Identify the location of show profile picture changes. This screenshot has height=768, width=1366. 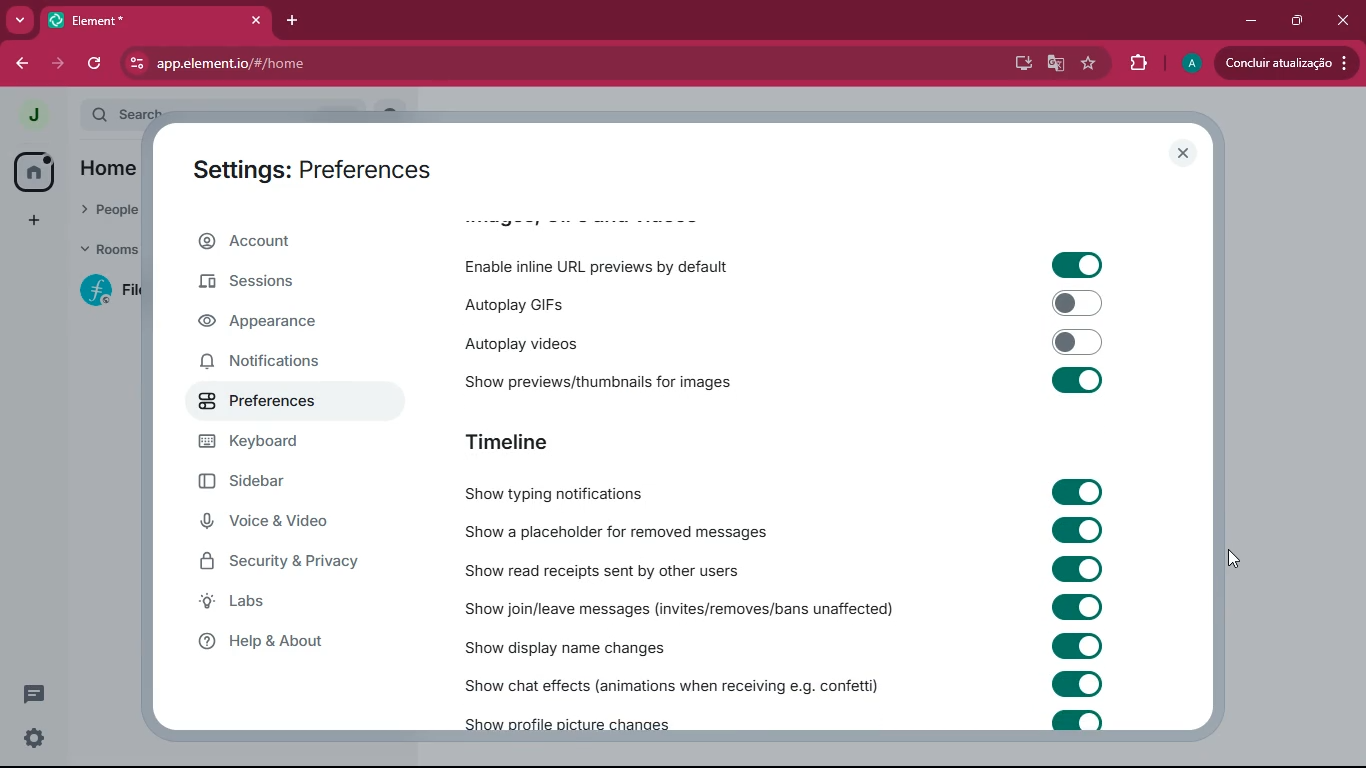
(569, 719).